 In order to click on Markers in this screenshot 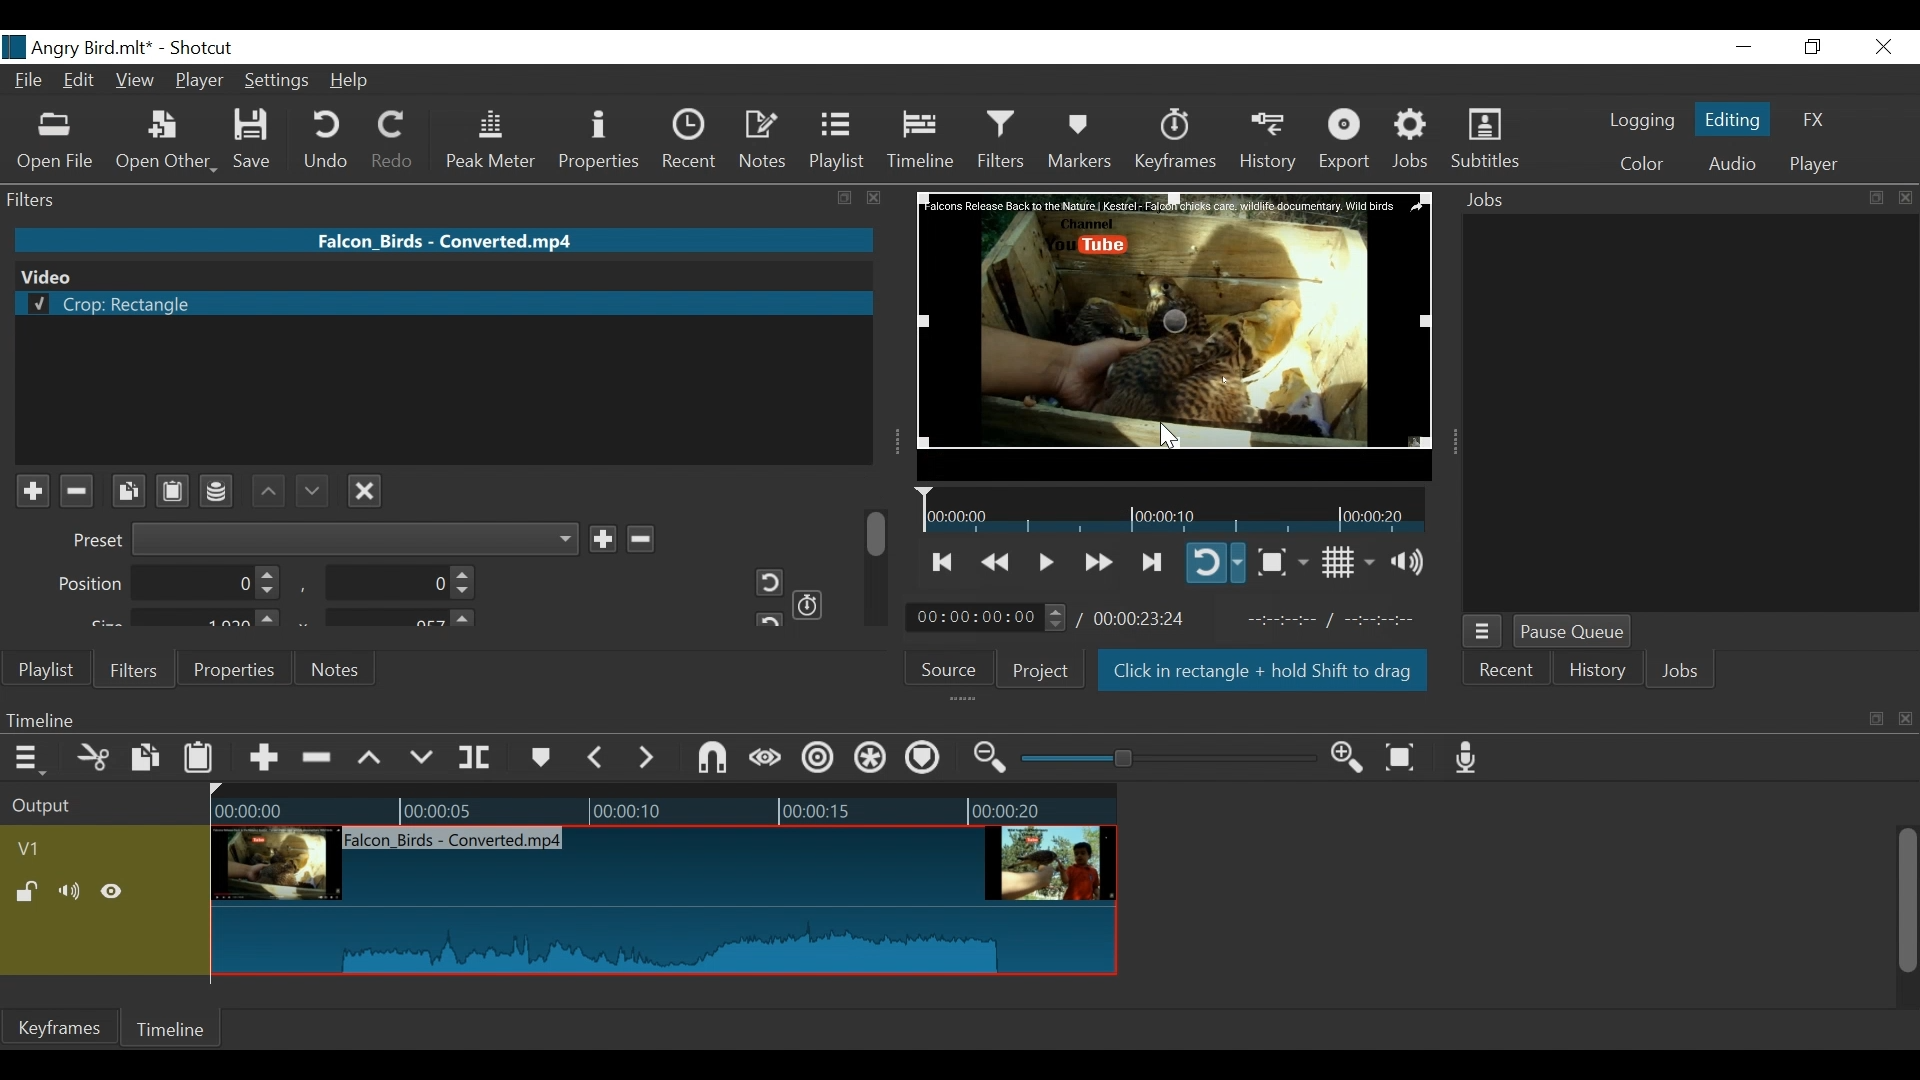, I will do `click(539, 758)`.